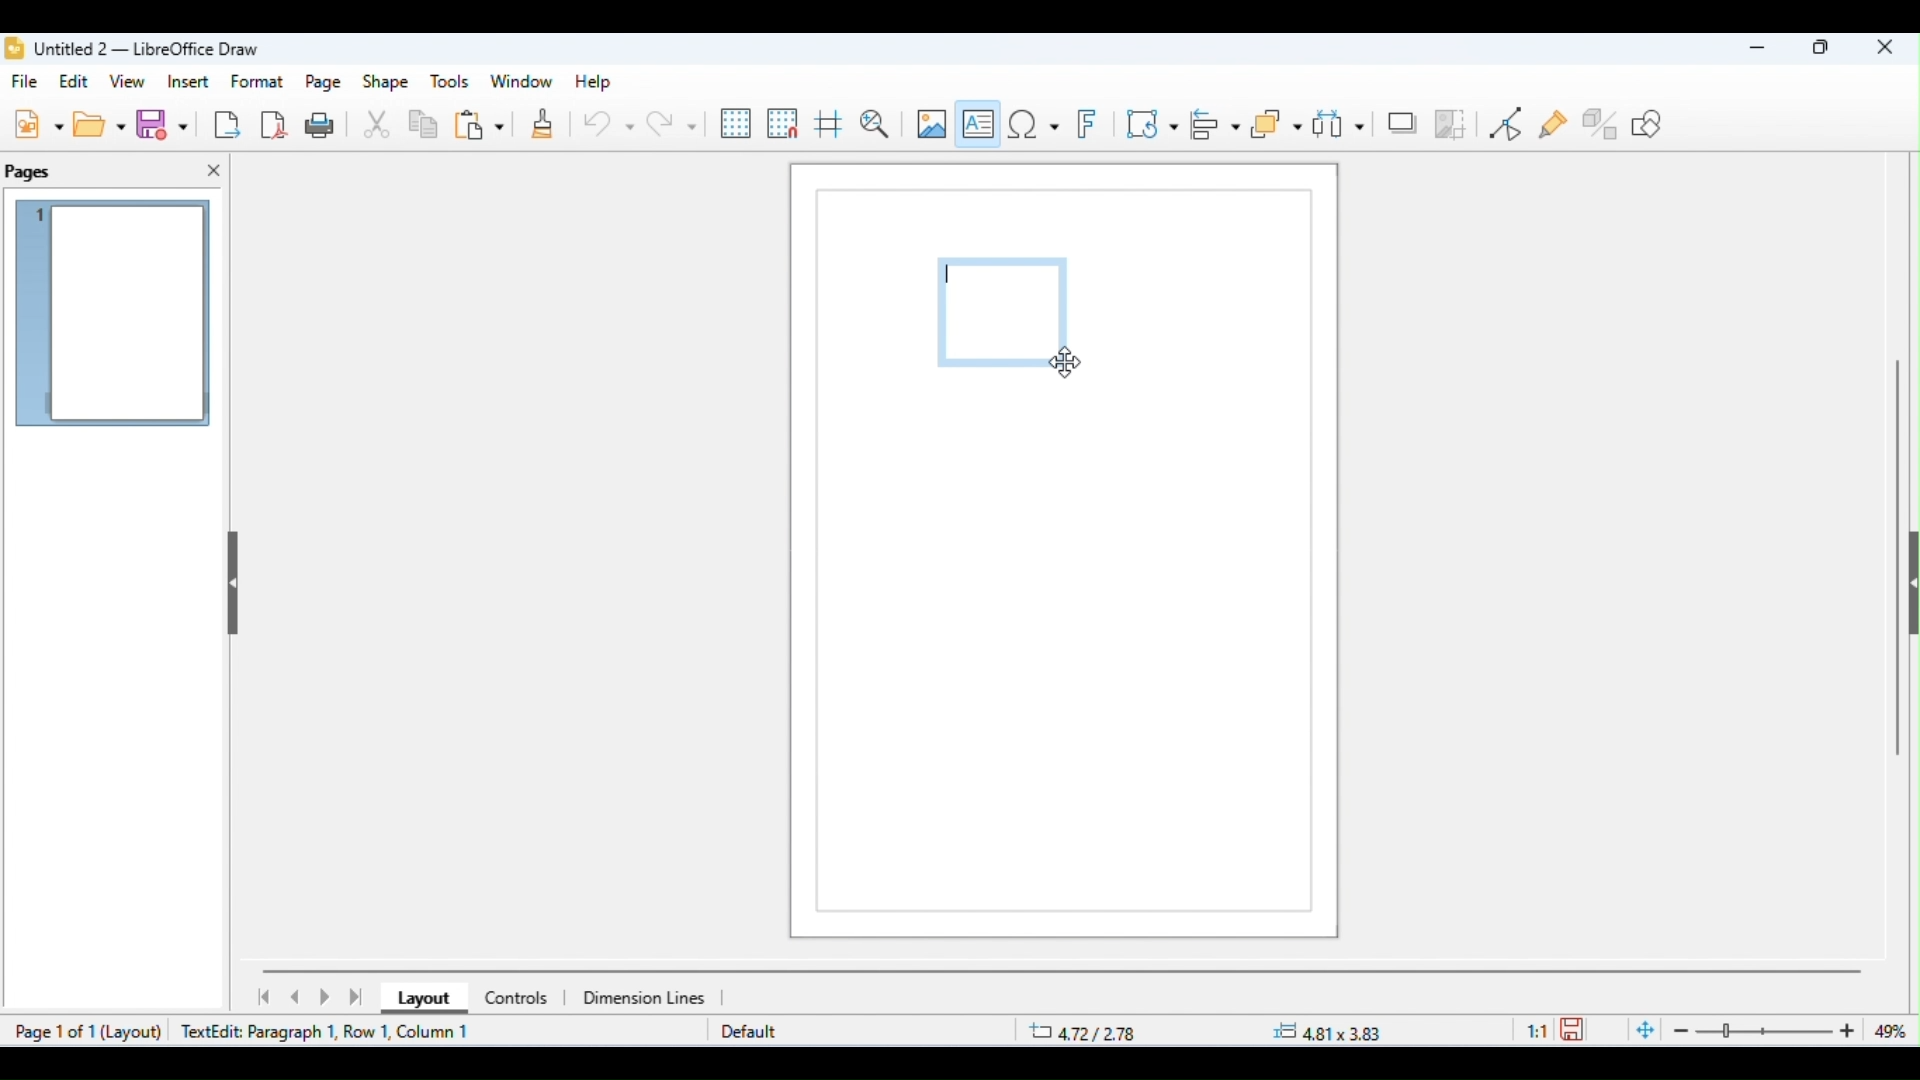 The height and width of the screenshot is (1080, 1920). What do you see at coordinates (749, 1033) in the screenshot?
I see `default` at bounding box center [749, 1033].